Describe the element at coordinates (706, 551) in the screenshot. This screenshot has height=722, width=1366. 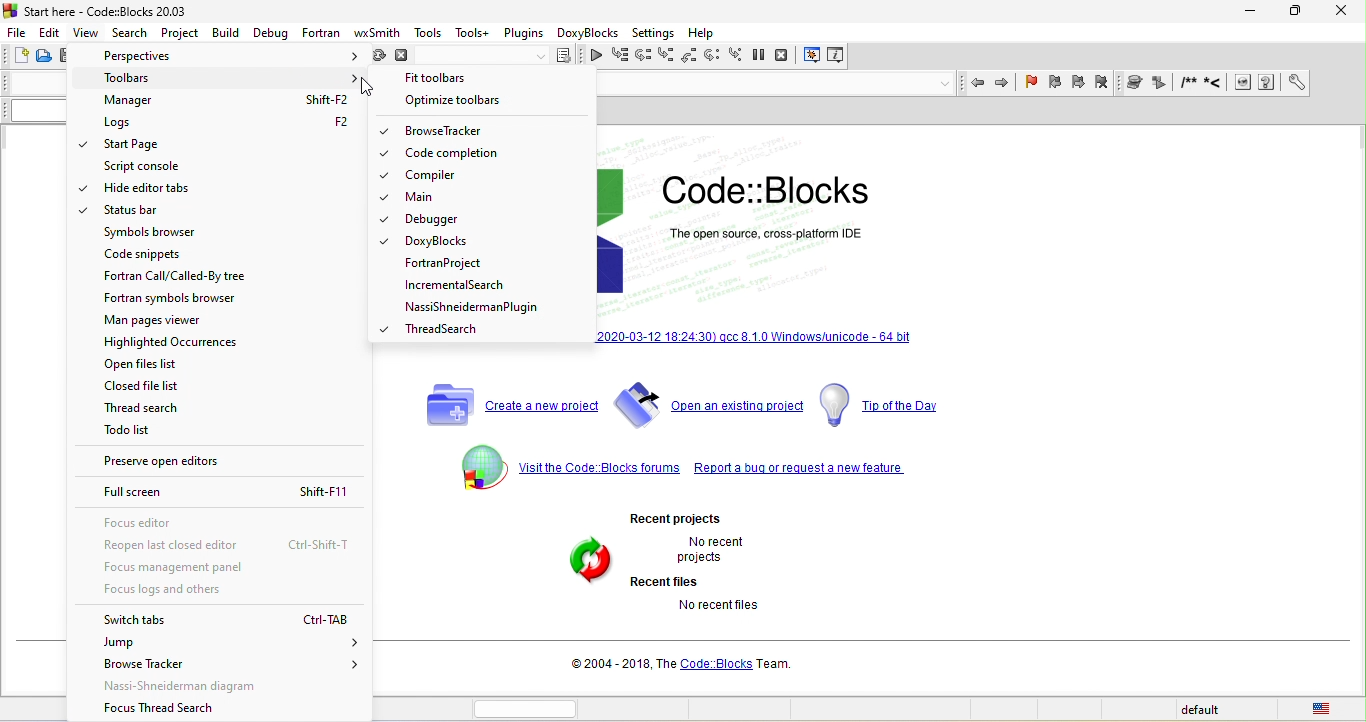
I see `no recent projects` at that location.